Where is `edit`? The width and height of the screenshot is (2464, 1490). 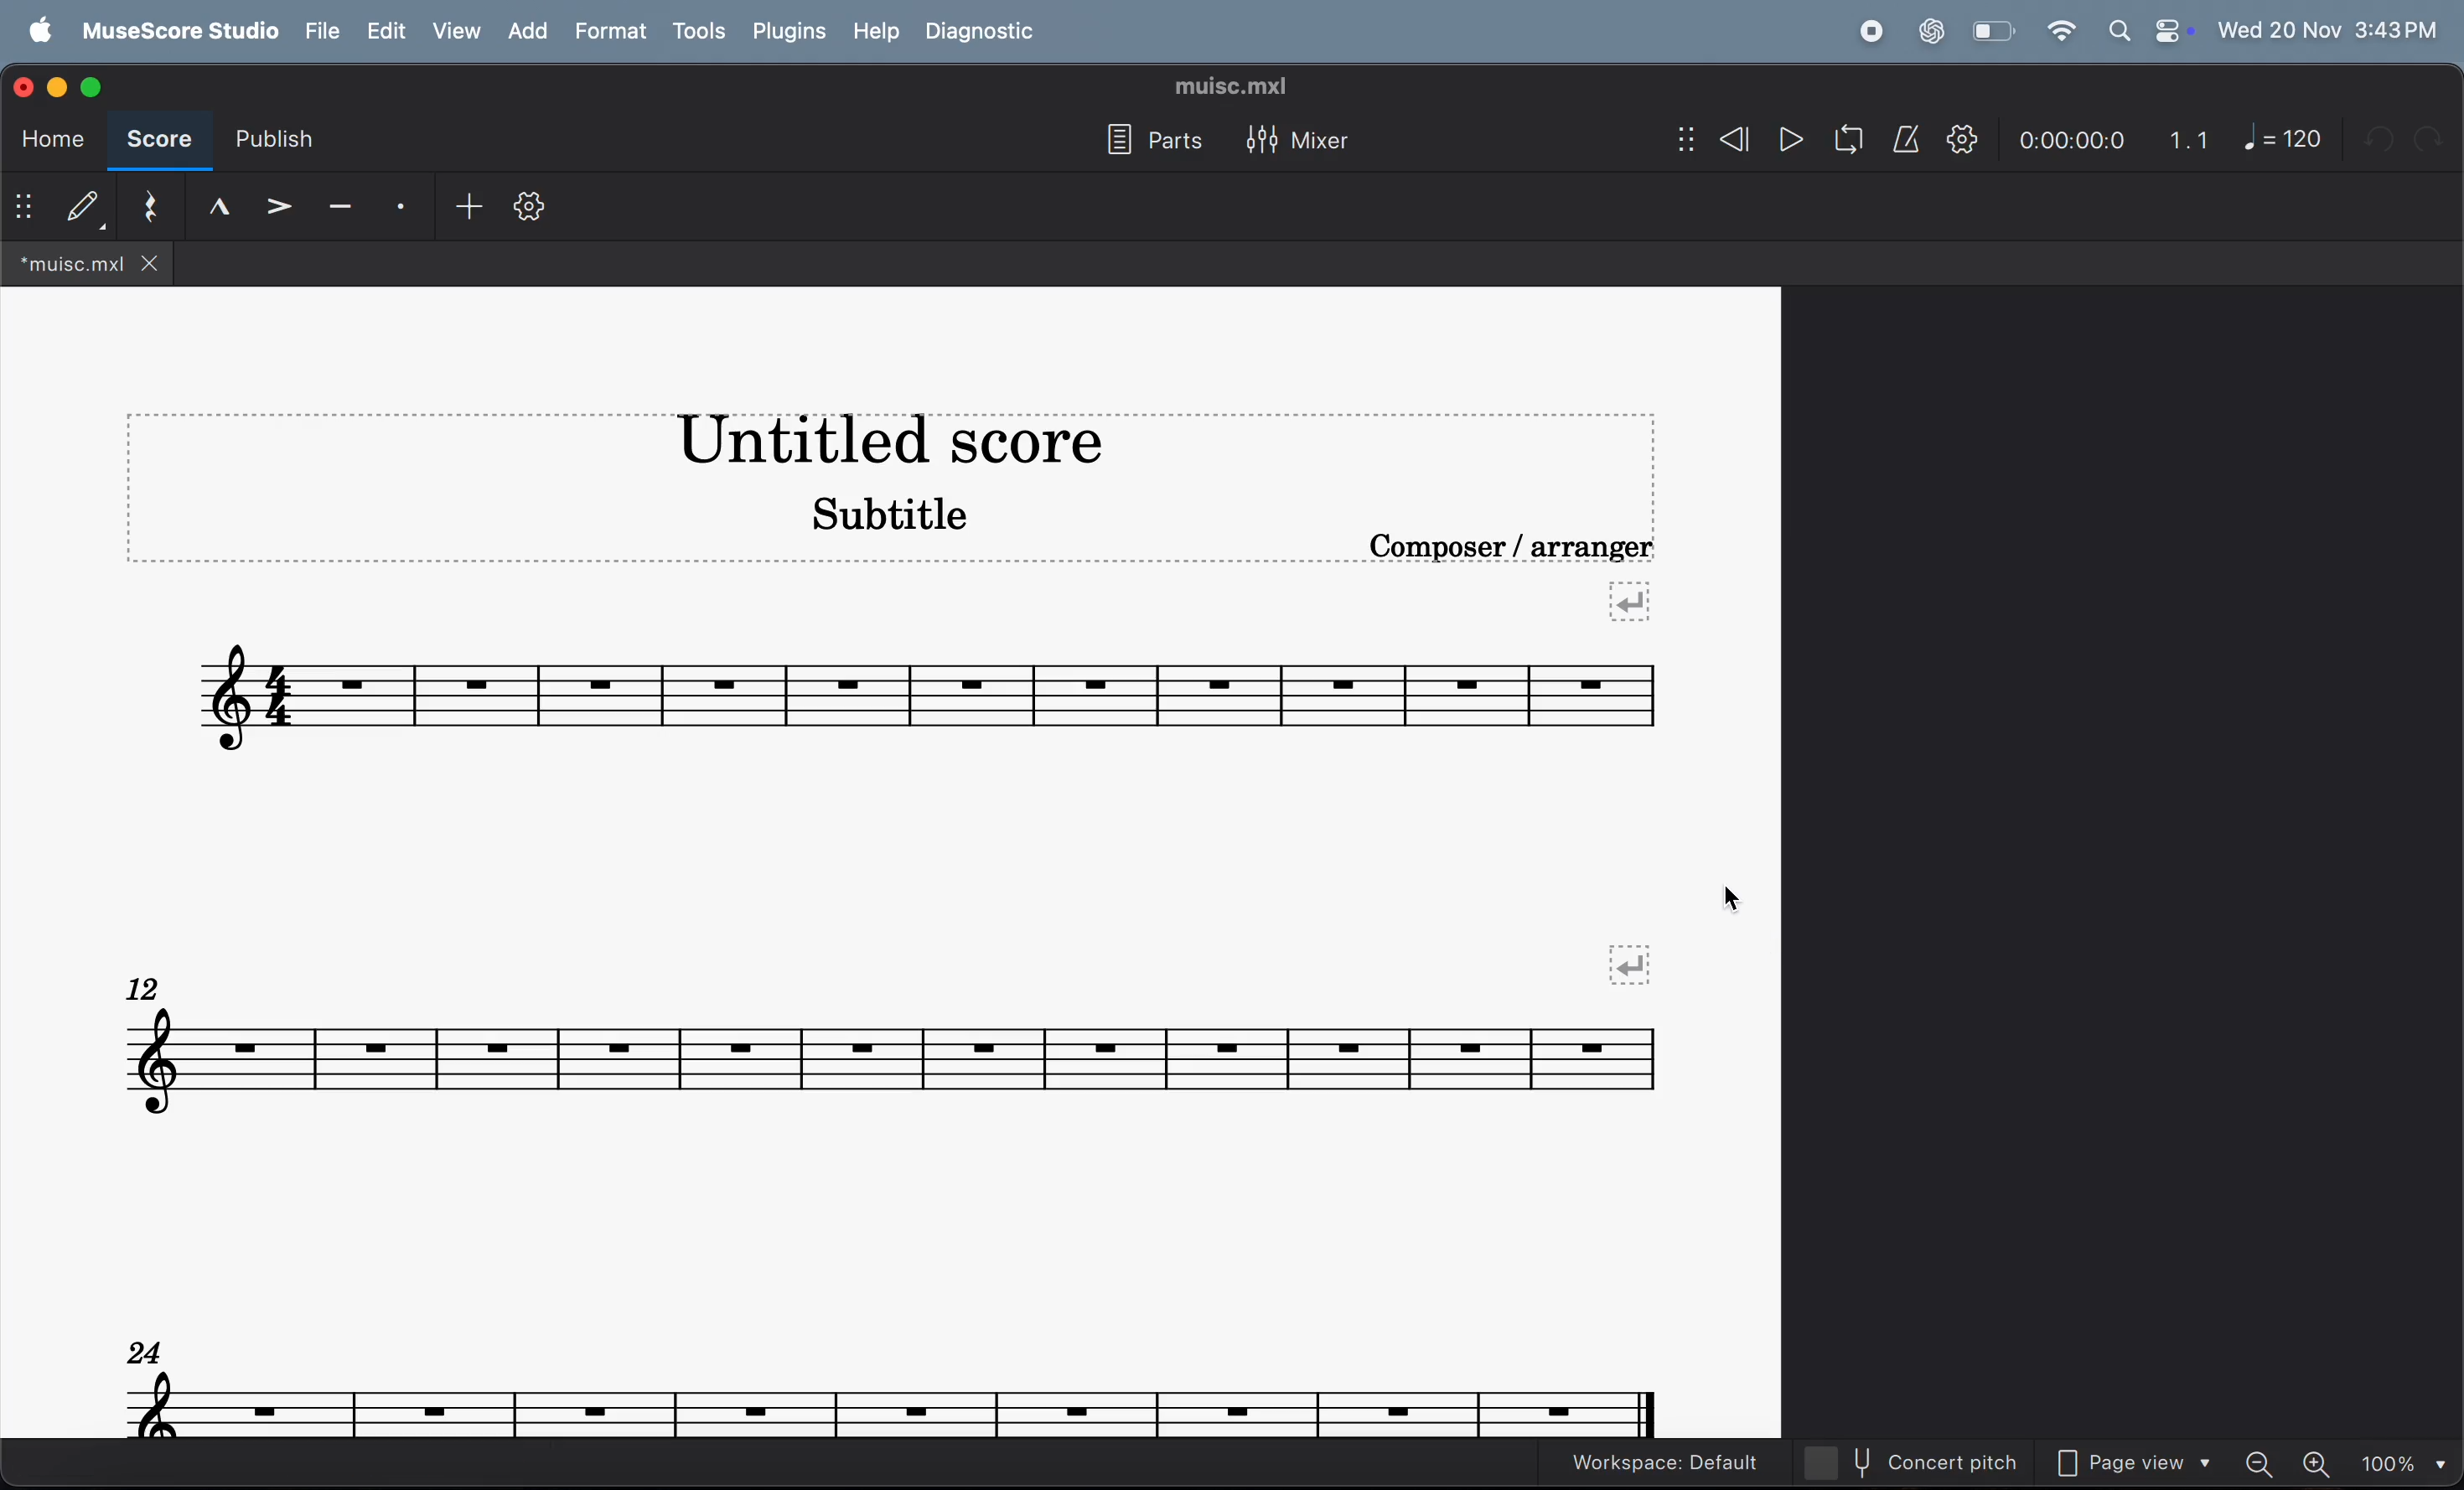 edit is located at coordinates (384, 29).